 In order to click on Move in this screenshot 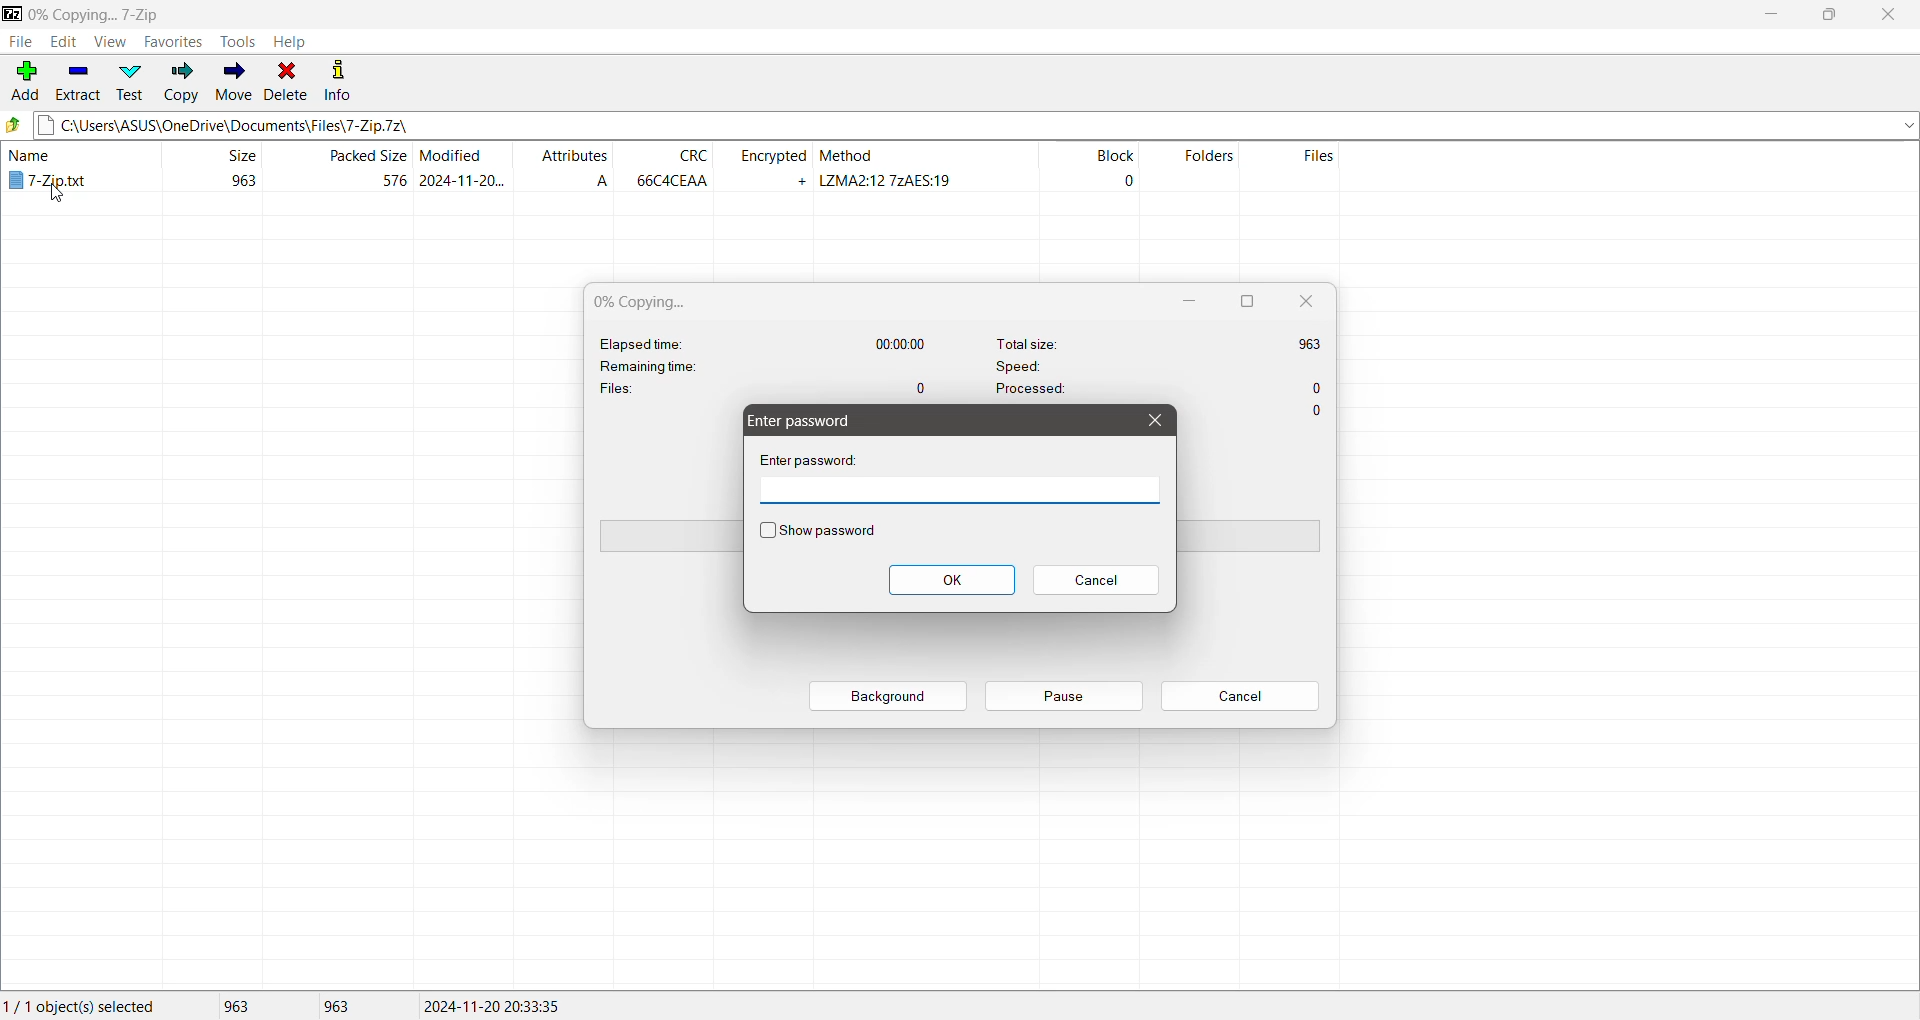, I will do `click(234, 79)`.